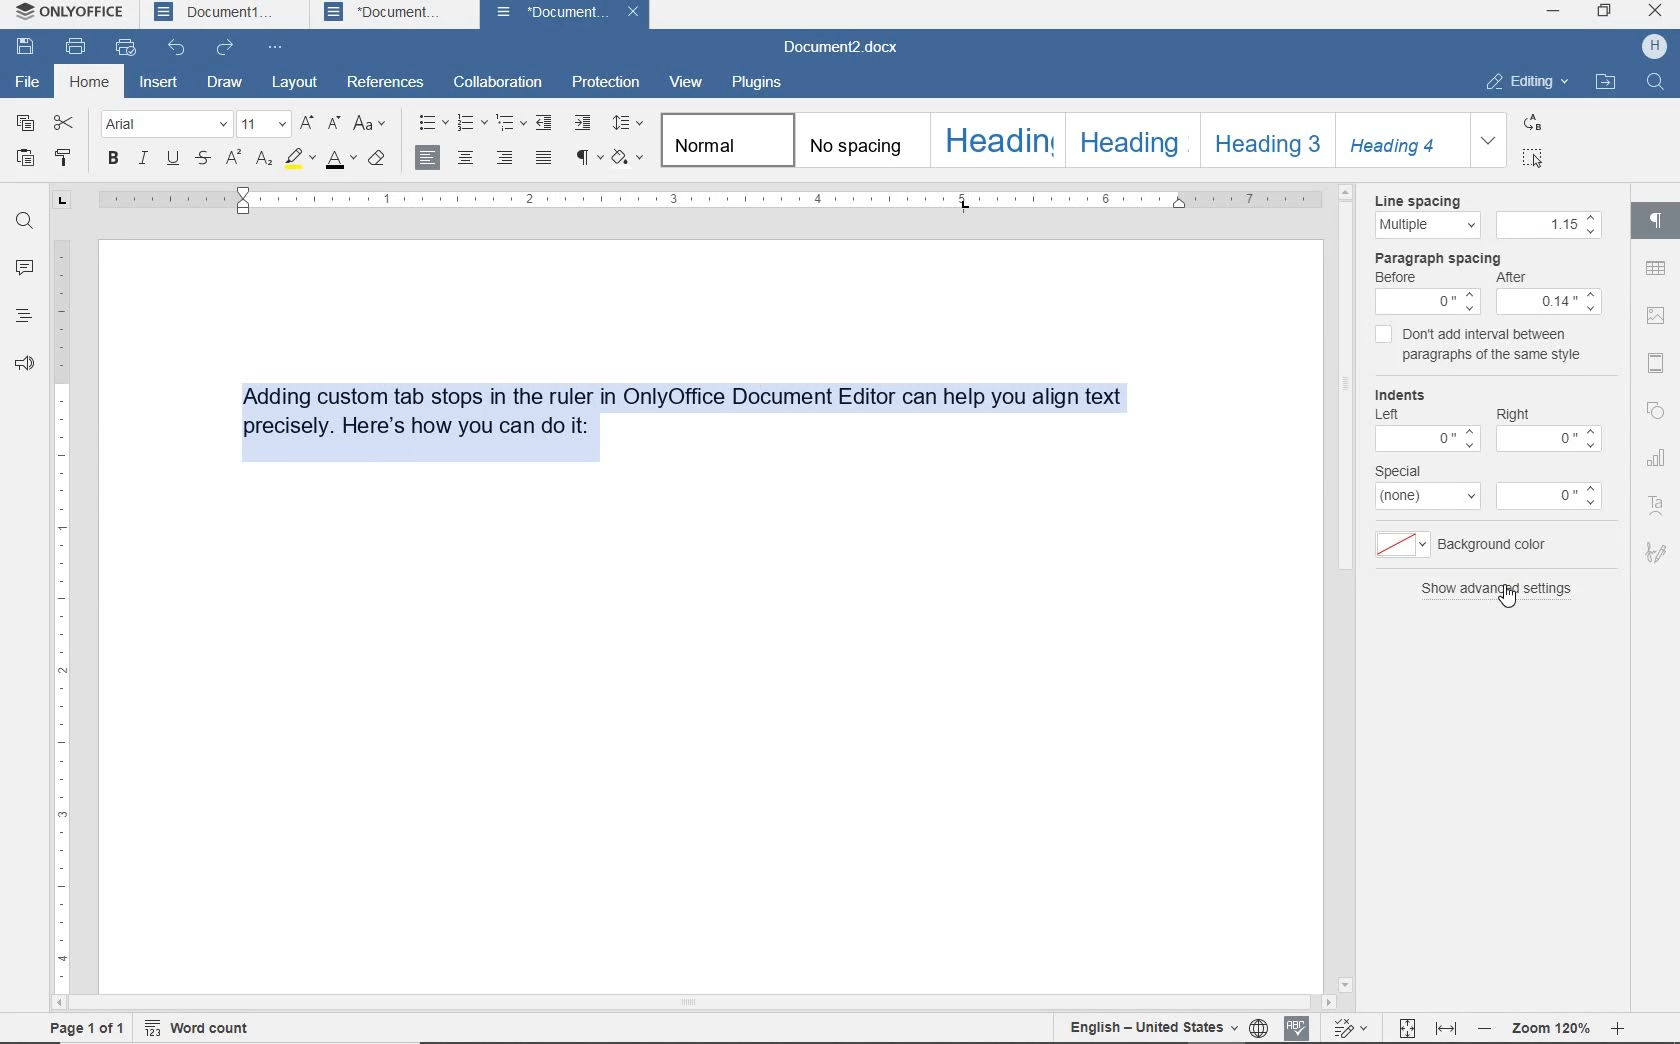 This screenshot has width=1680, height=1044. Describe the element at coordinates (1546, 441) in the screenshot. I see `menu` at that location.